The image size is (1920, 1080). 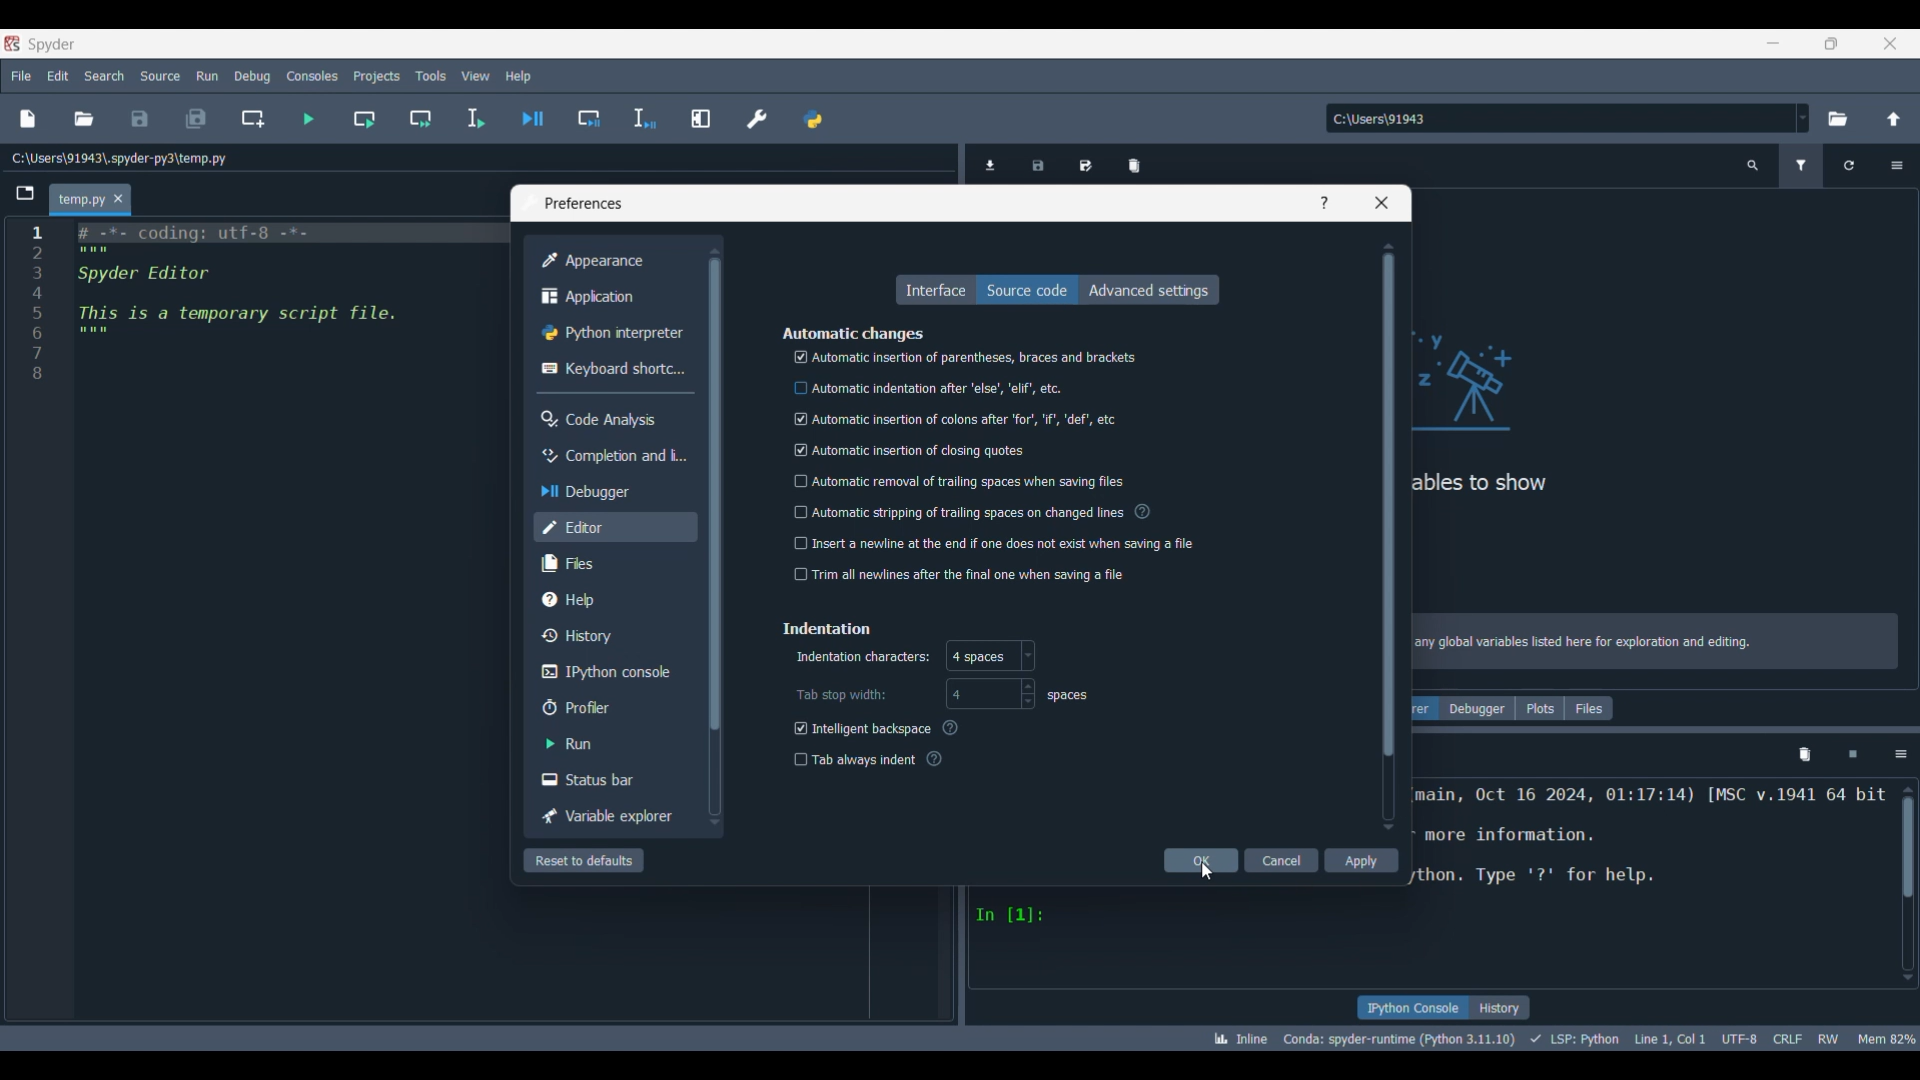 What do you see at coordinates (758, 119) in the screenshot?
I see `Preferences` at bounding box center [758, 119].